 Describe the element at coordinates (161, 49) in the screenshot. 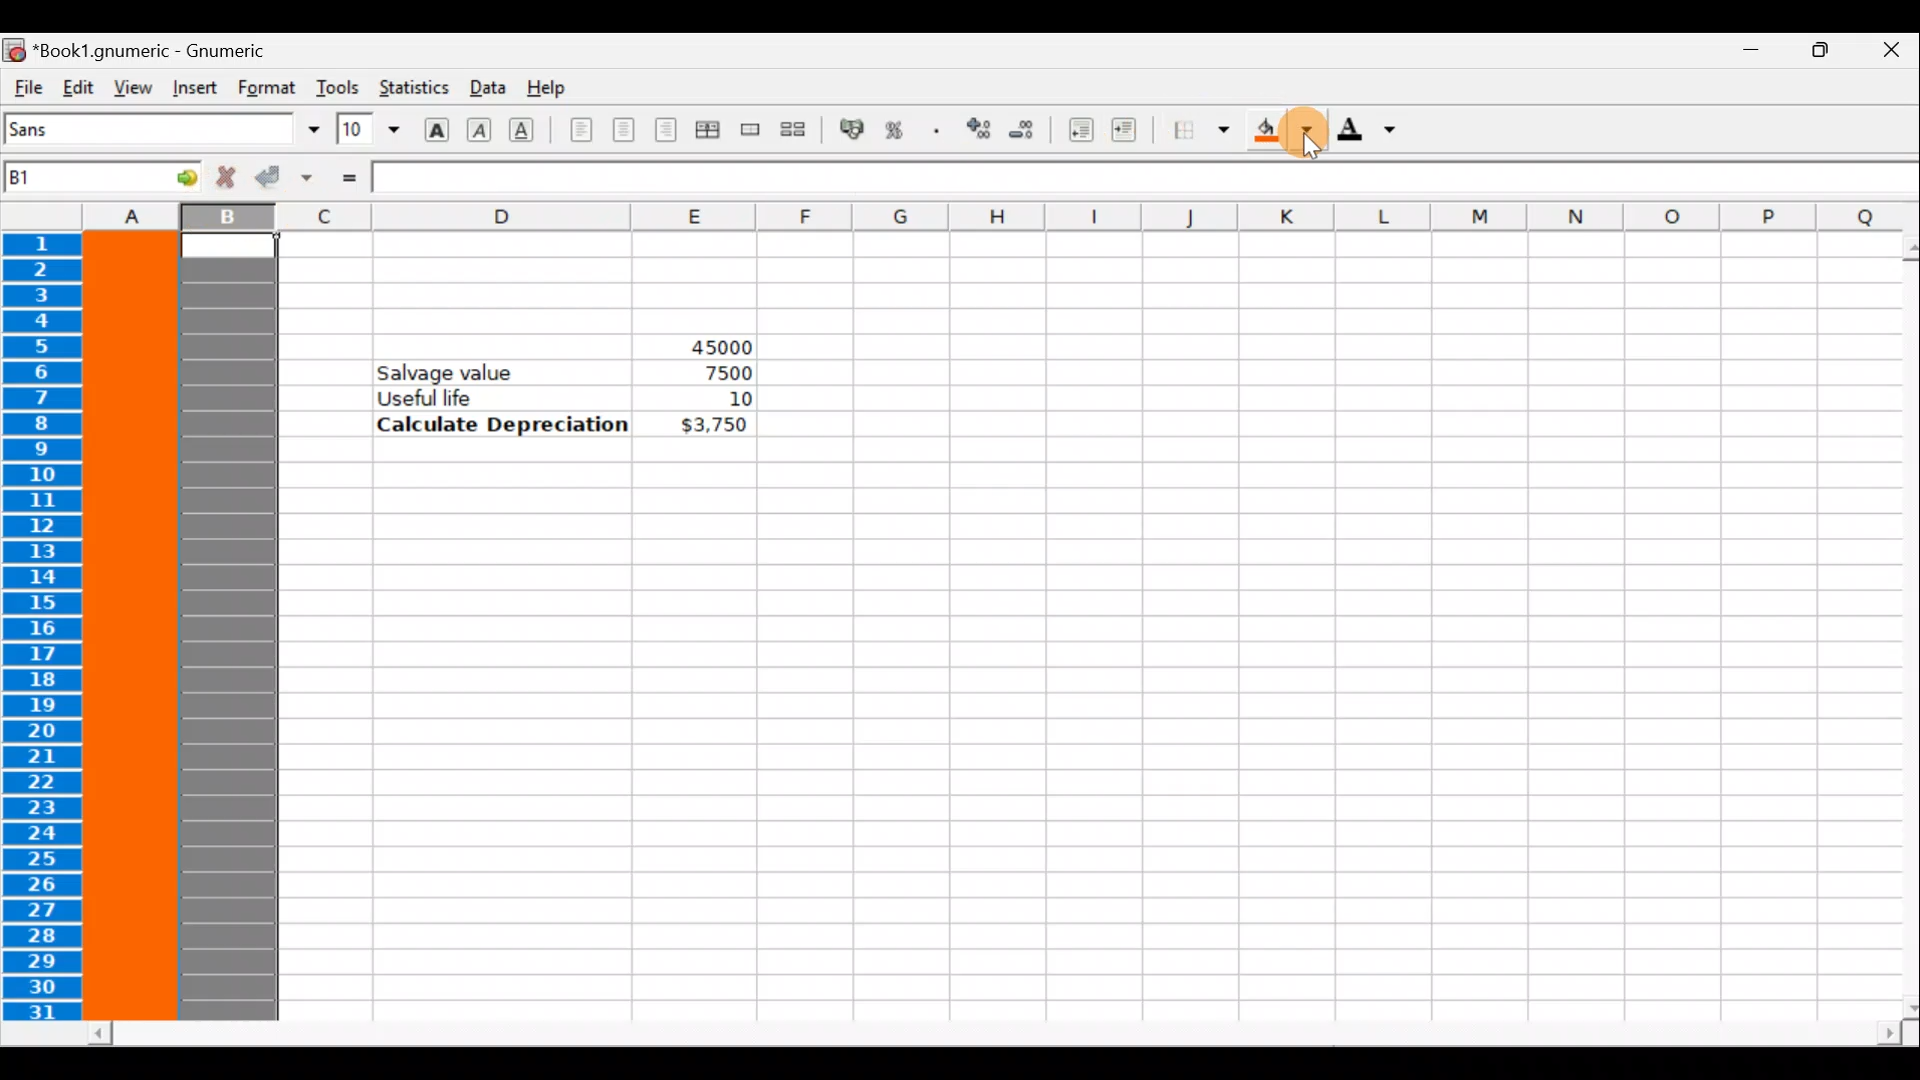

I see `Book1.gnumeric - Gnumeric` at that location.